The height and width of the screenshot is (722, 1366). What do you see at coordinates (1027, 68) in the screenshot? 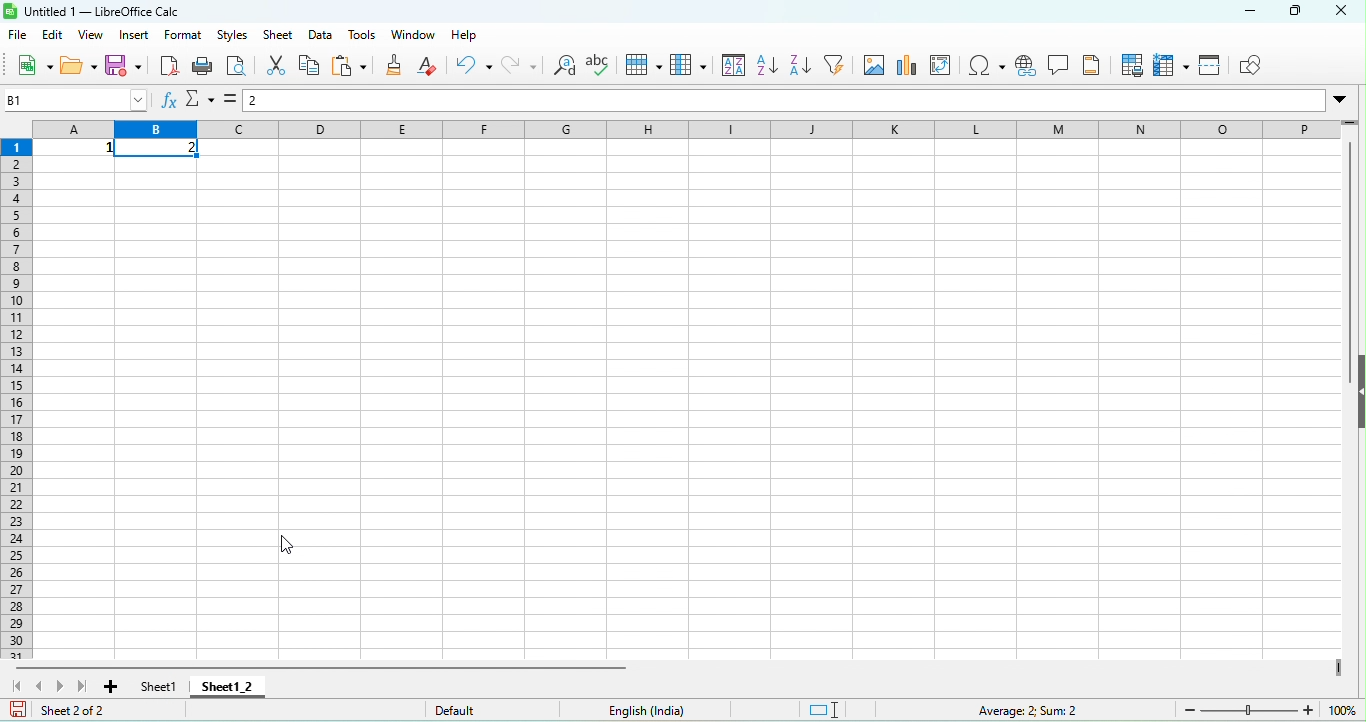
I see `hyperlink` at bounding box center [1027, 68].